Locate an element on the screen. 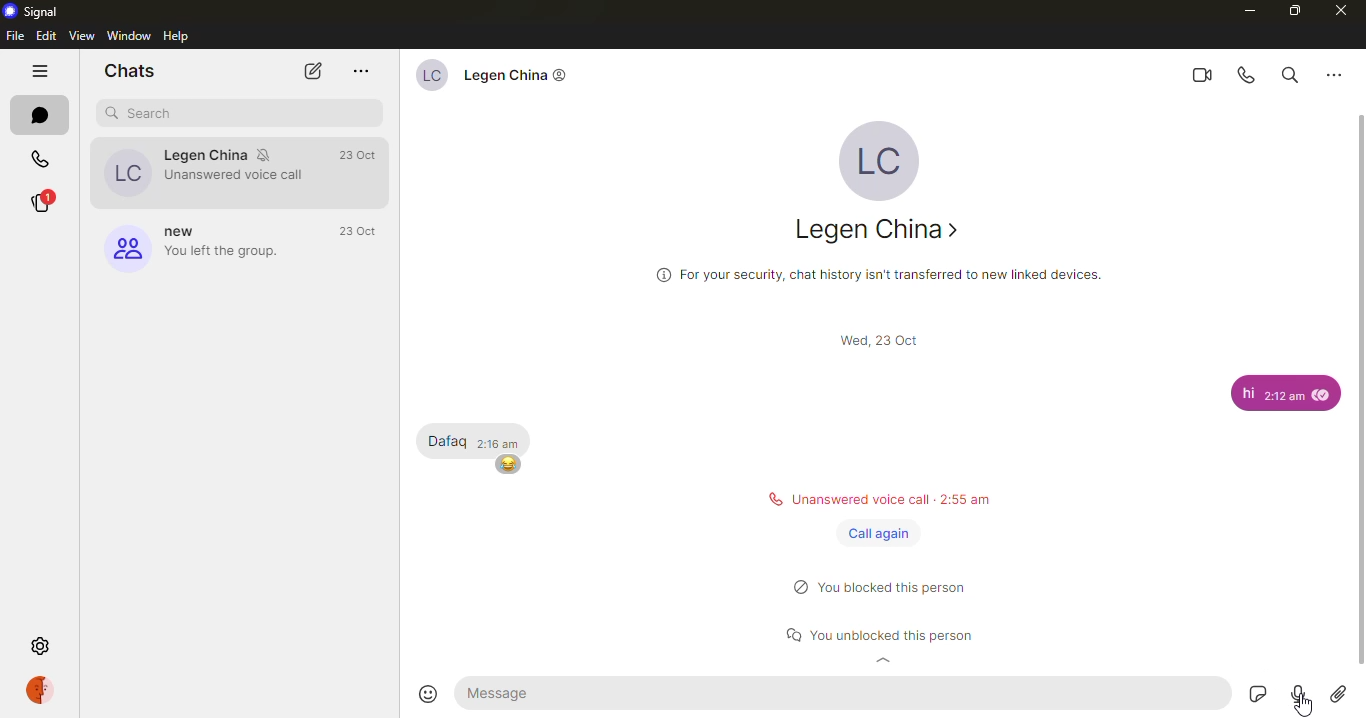  signal is located at coordinates (31, 10).